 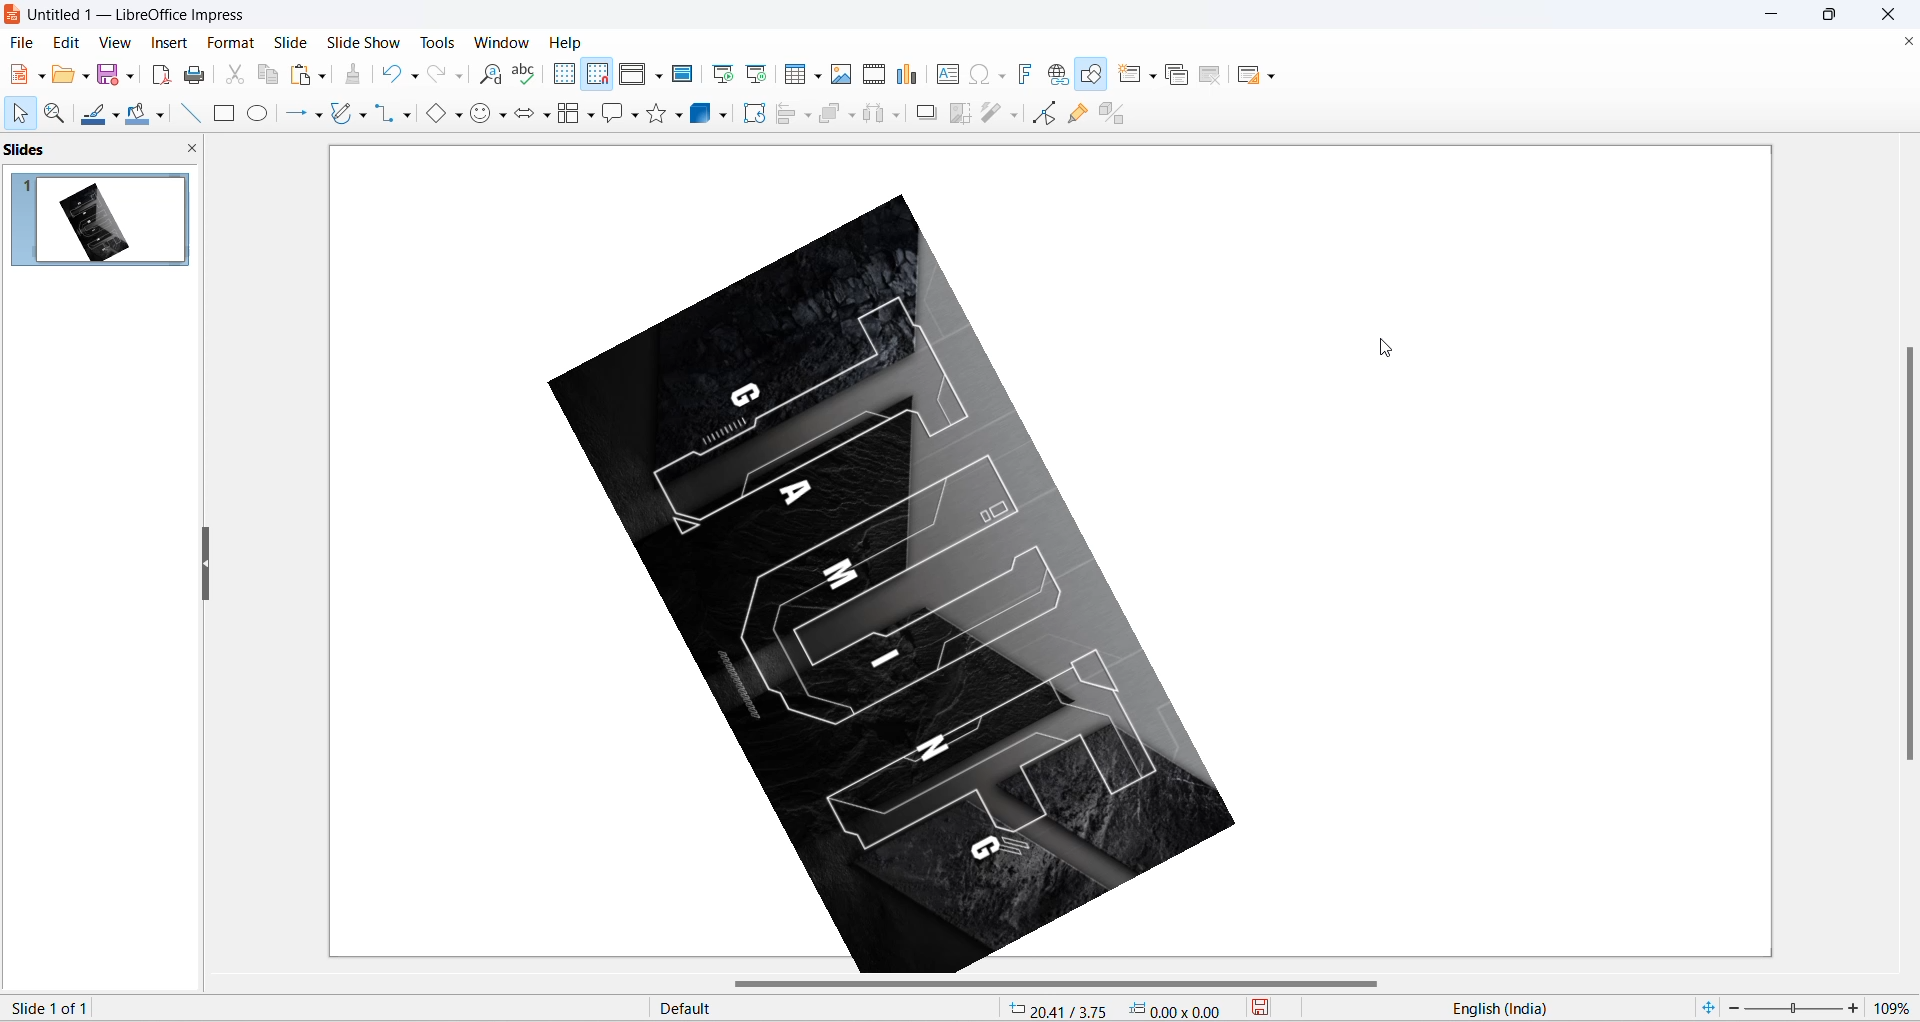 What do you see at coordinates (1908, 551) in the screenshot?
I see `vertical scroll bar` at bounding box center [1908, 551].